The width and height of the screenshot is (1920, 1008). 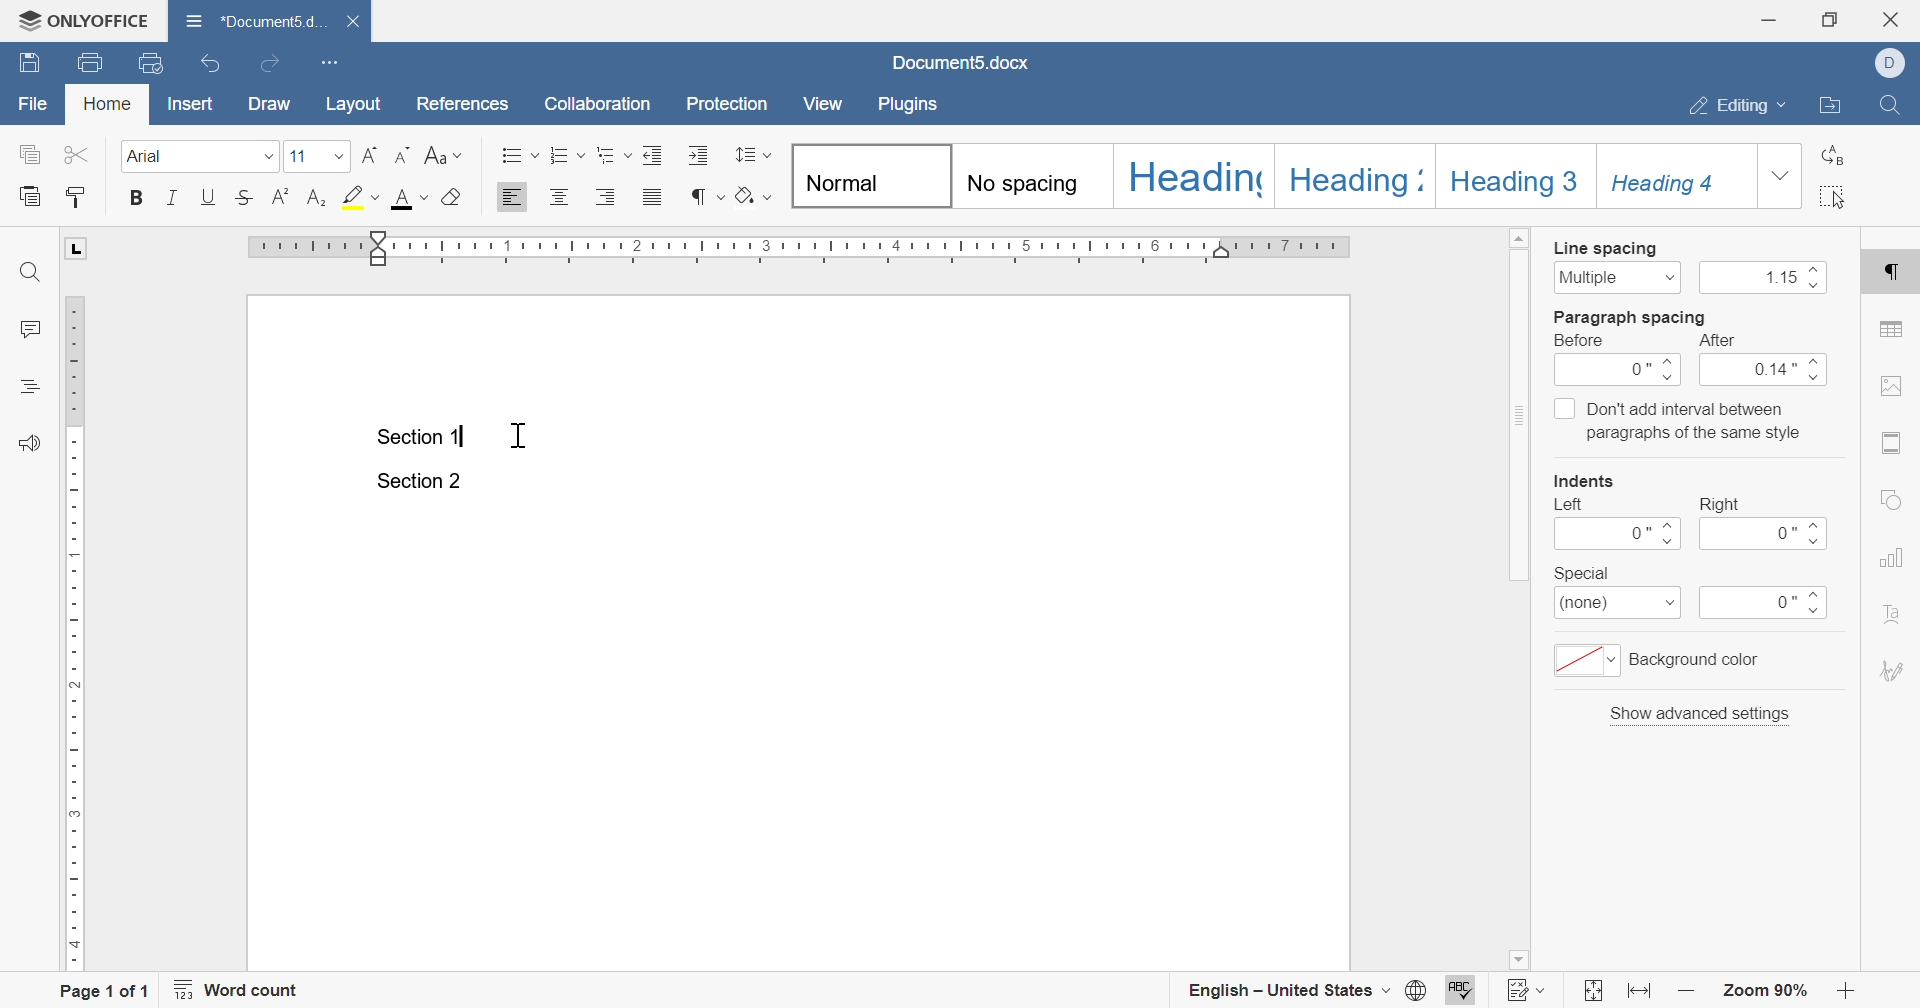 I want to click on scroll bar, so click(x=1521, y=405).